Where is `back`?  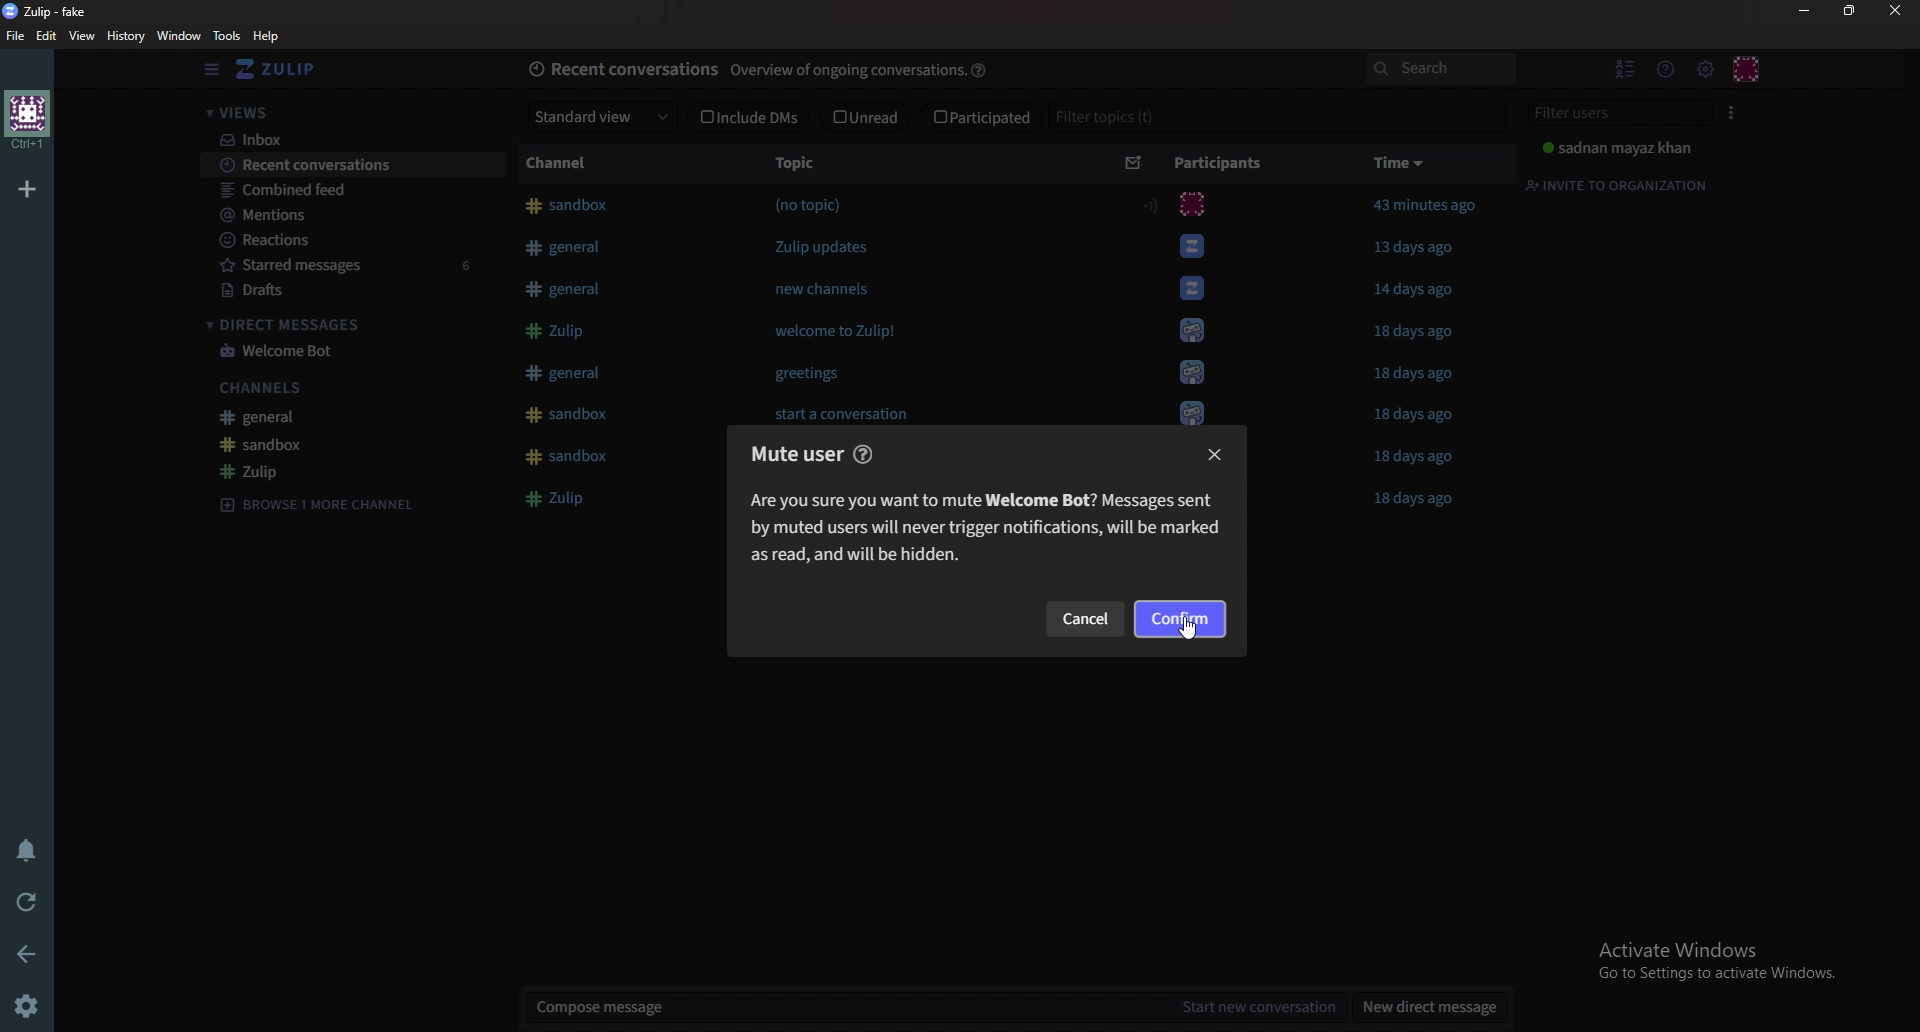
back is located at coordinates (22, 952).